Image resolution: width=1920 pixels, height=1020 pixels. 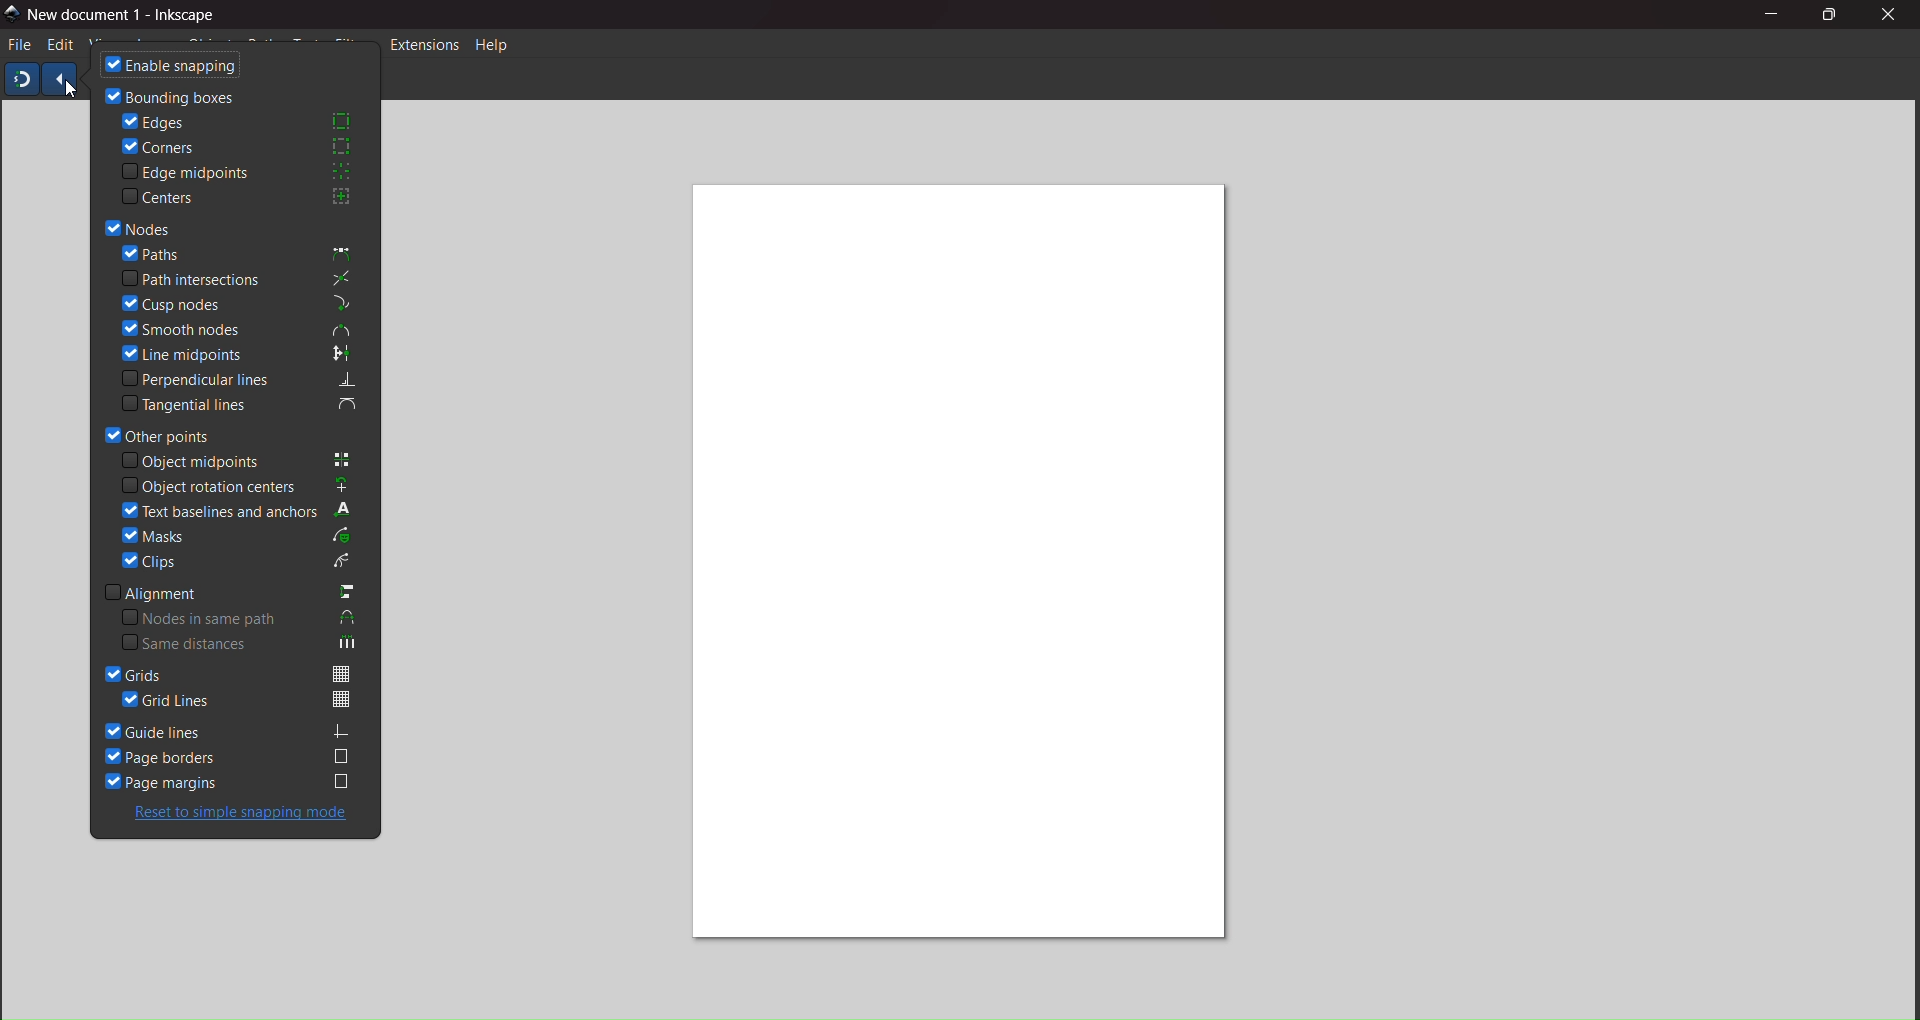 What do you see at coordinates (240, 277) in the screenshot?
I see `path intersection` at bounding box center [240, 277].